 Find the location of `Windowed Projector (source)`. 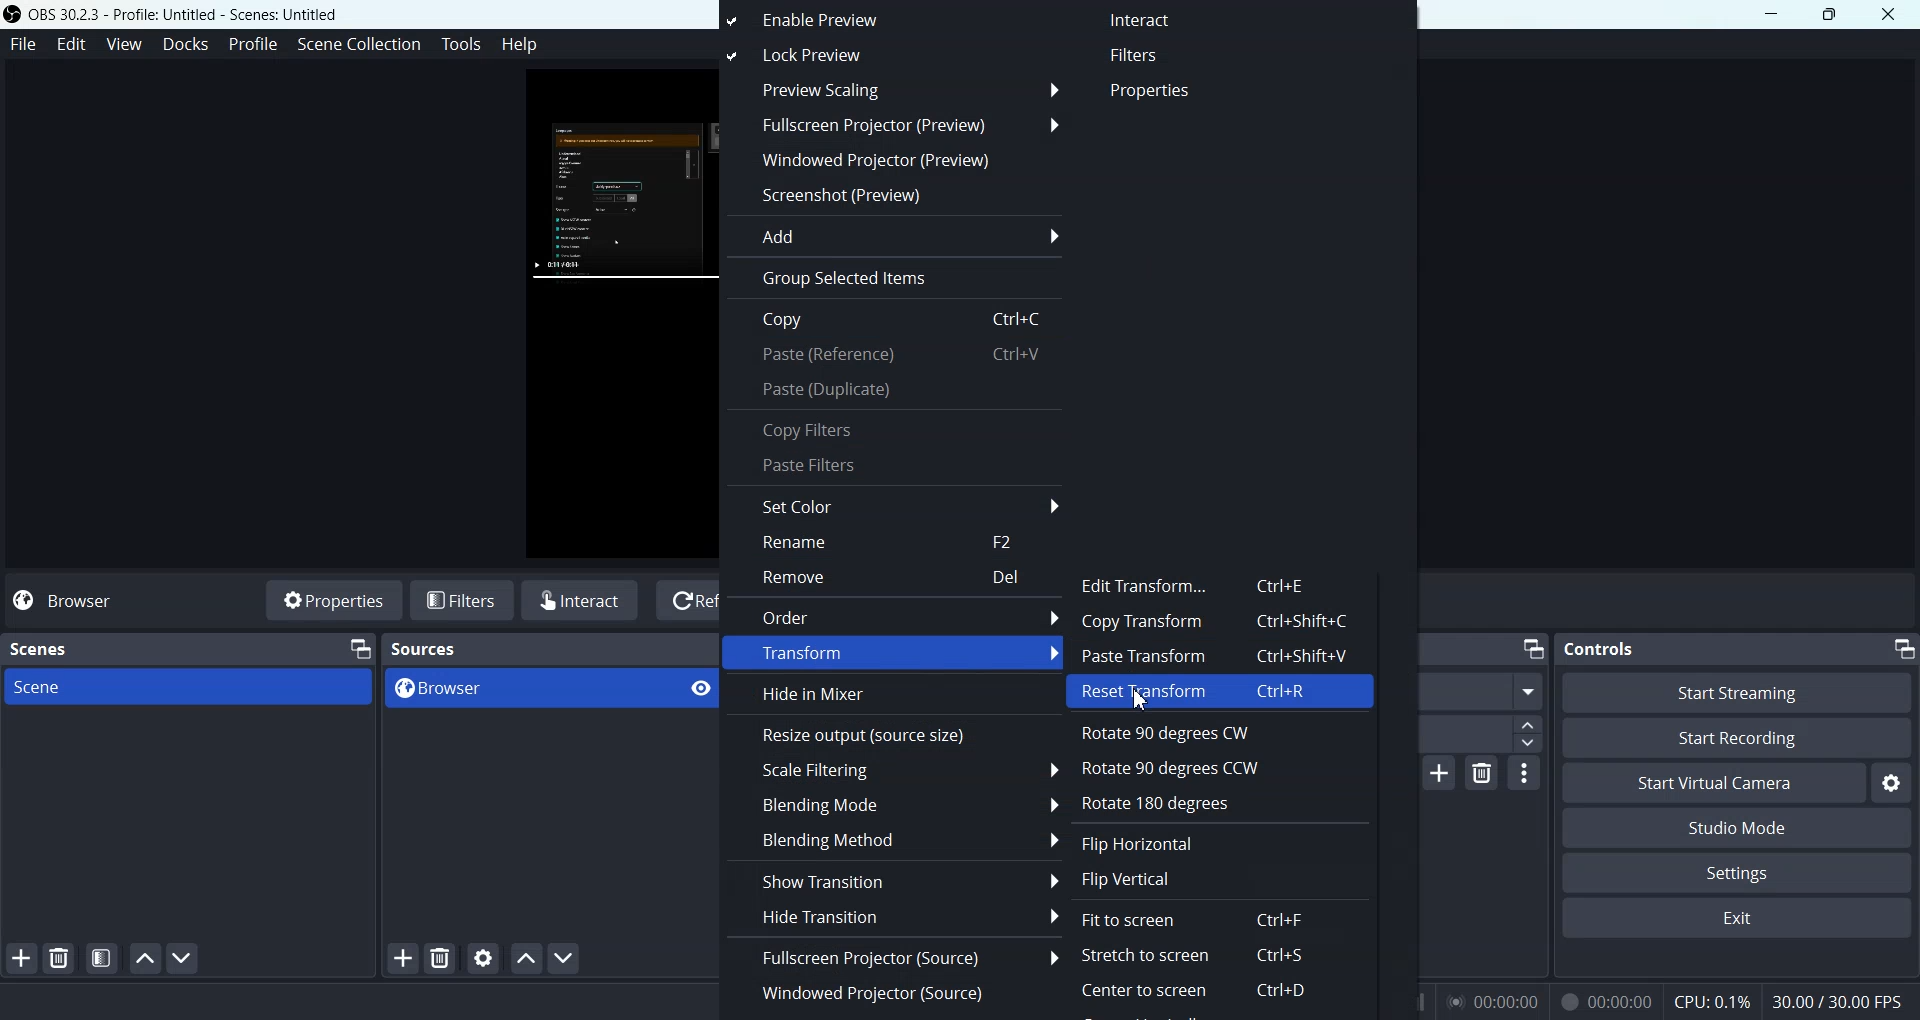

Windowed Projector (source) is located at coordinates (894, 992).